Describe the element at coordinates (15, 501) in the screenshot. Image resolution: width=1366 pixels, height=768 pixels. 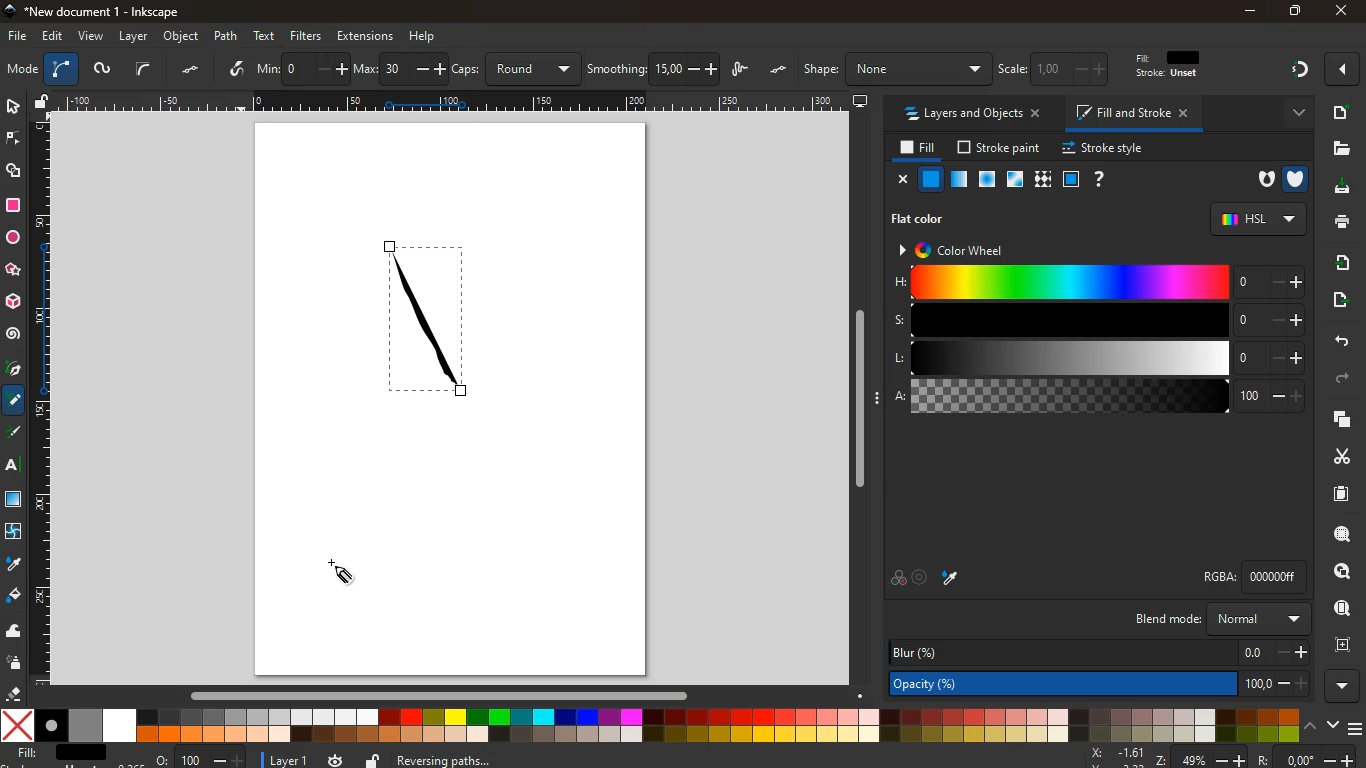
I see `imaage` at that location.